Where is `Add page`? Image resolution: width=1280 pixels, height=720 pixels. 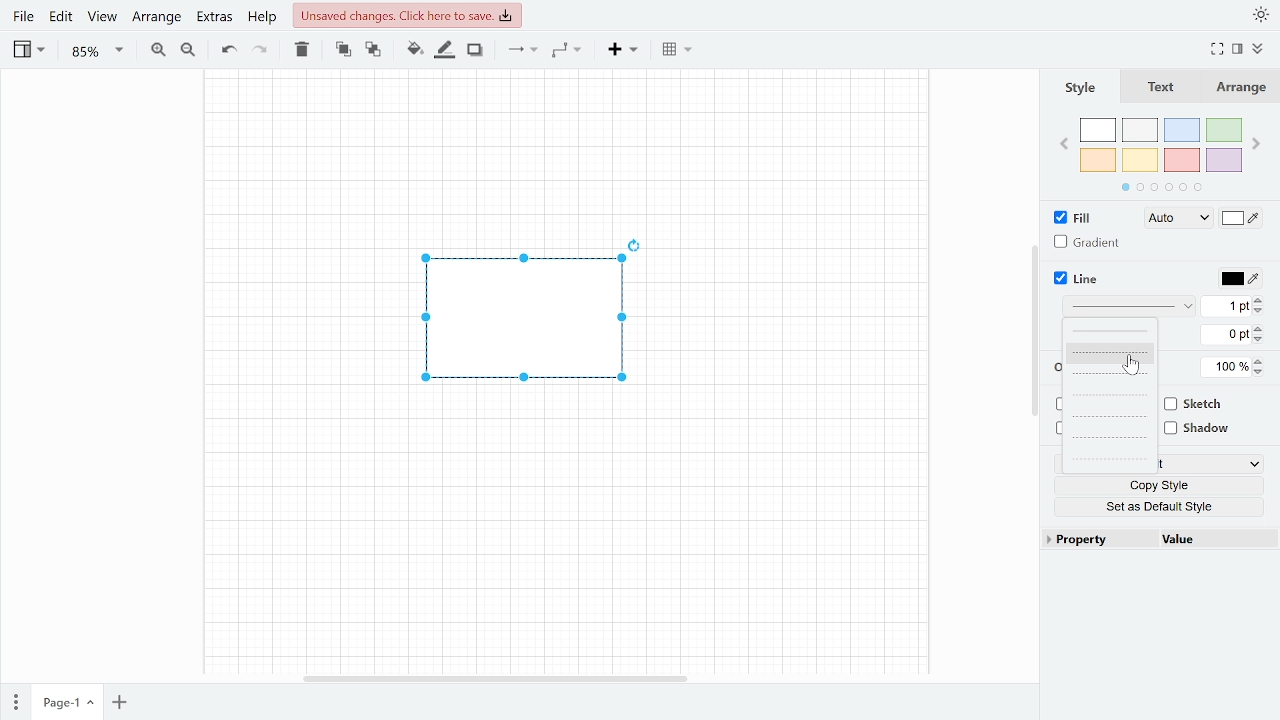
Add page is located at coordinates (118, 704).